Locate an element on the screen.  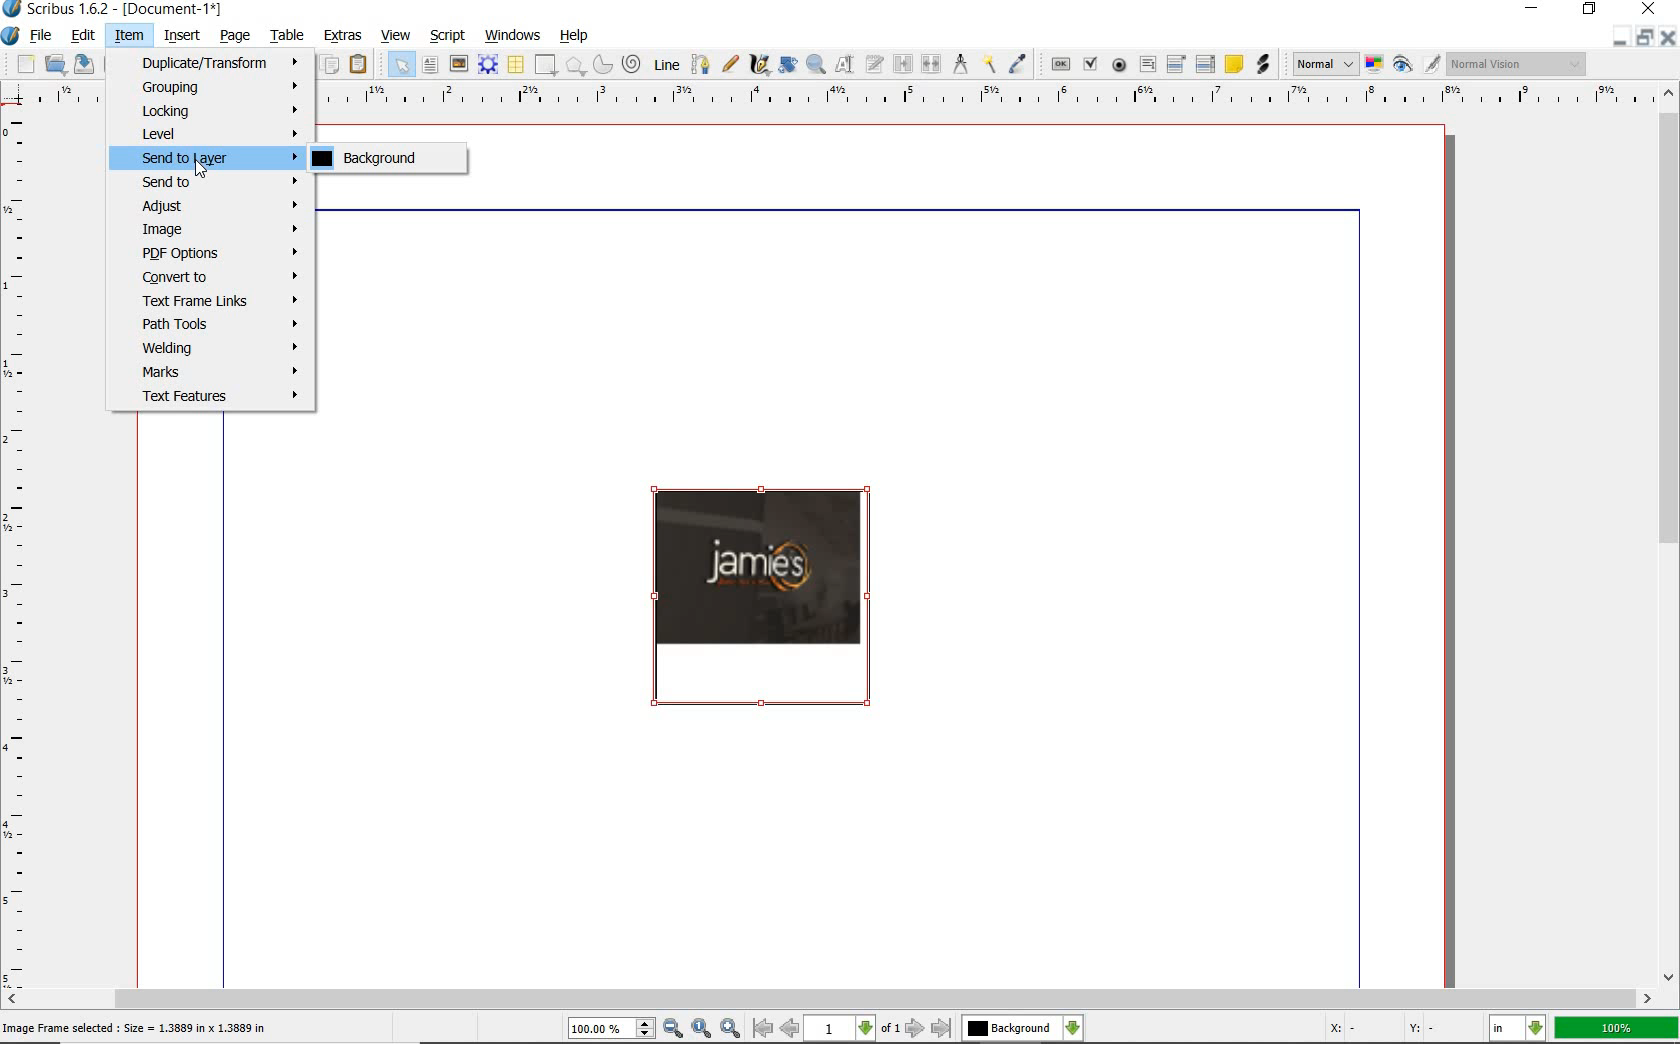
scrollbar is located at coordinates (831, 998).